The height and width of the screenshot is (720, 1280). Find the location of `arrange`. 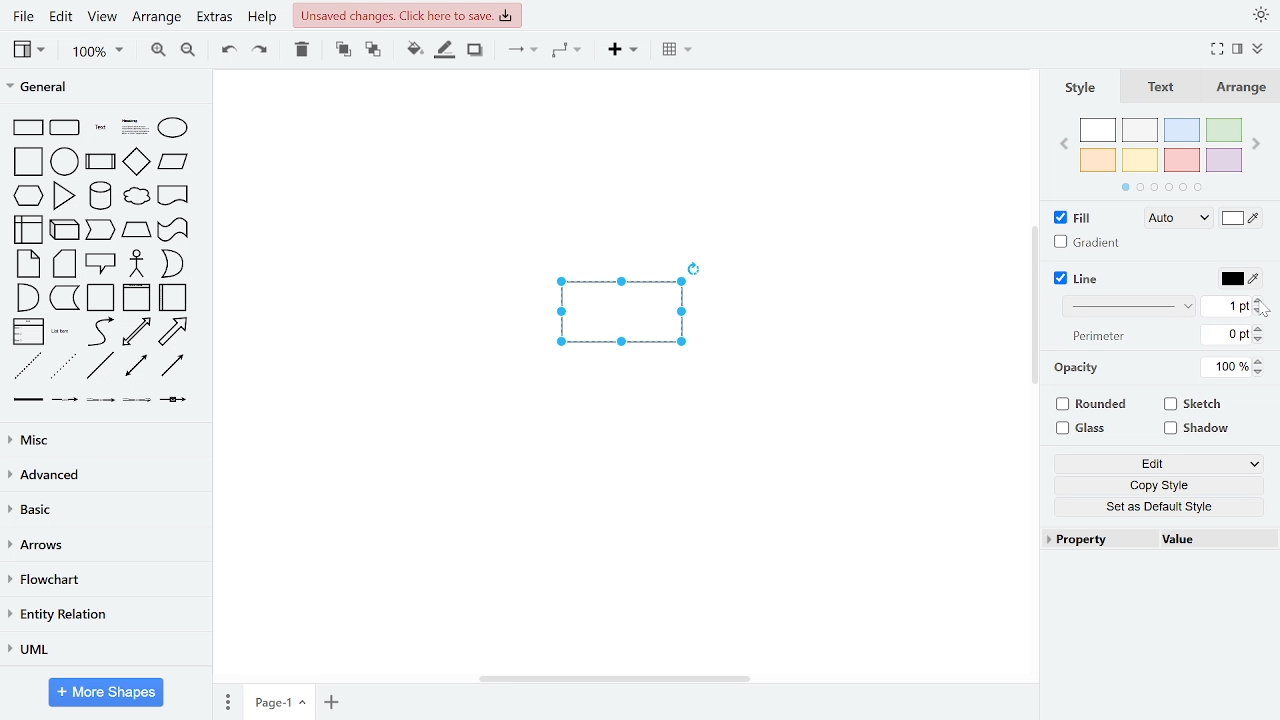

arrange is located at coordinates (1241, 87).